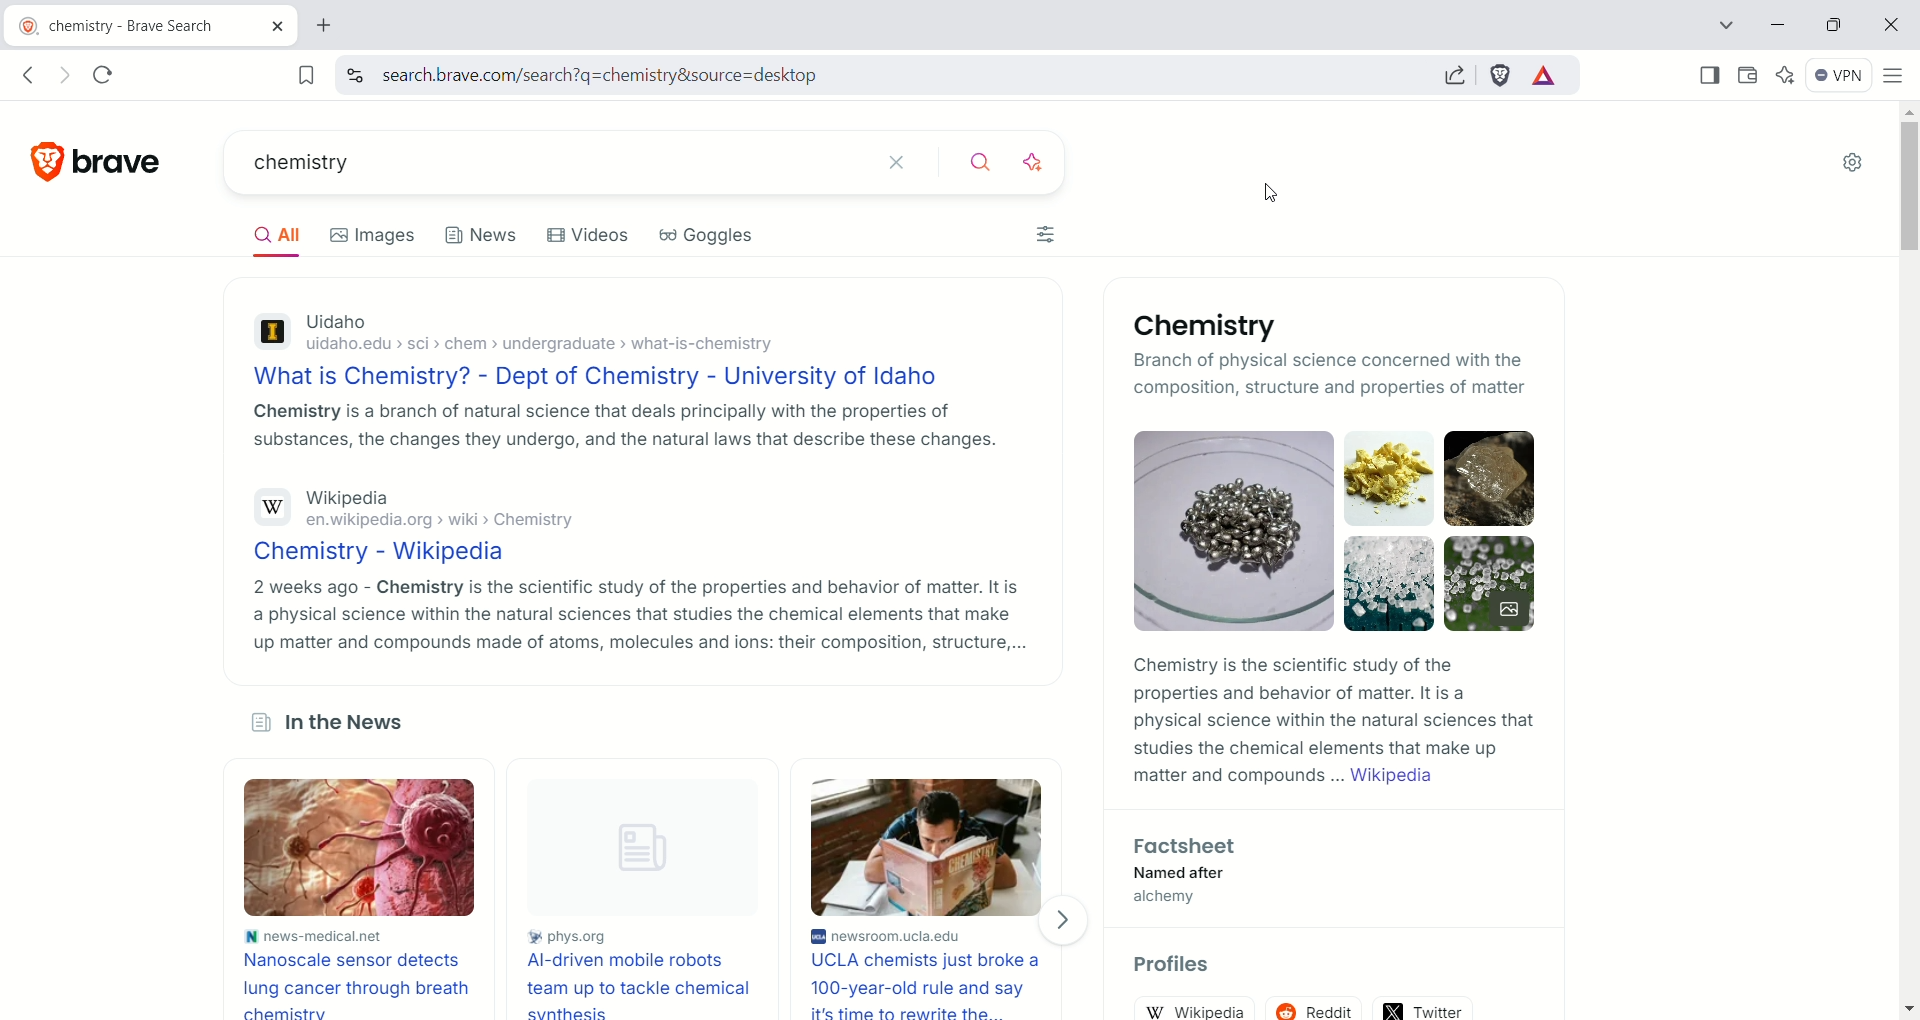  Describe the element at coordinates (335, 25) in the screenshot. I see `new tab` at that location.